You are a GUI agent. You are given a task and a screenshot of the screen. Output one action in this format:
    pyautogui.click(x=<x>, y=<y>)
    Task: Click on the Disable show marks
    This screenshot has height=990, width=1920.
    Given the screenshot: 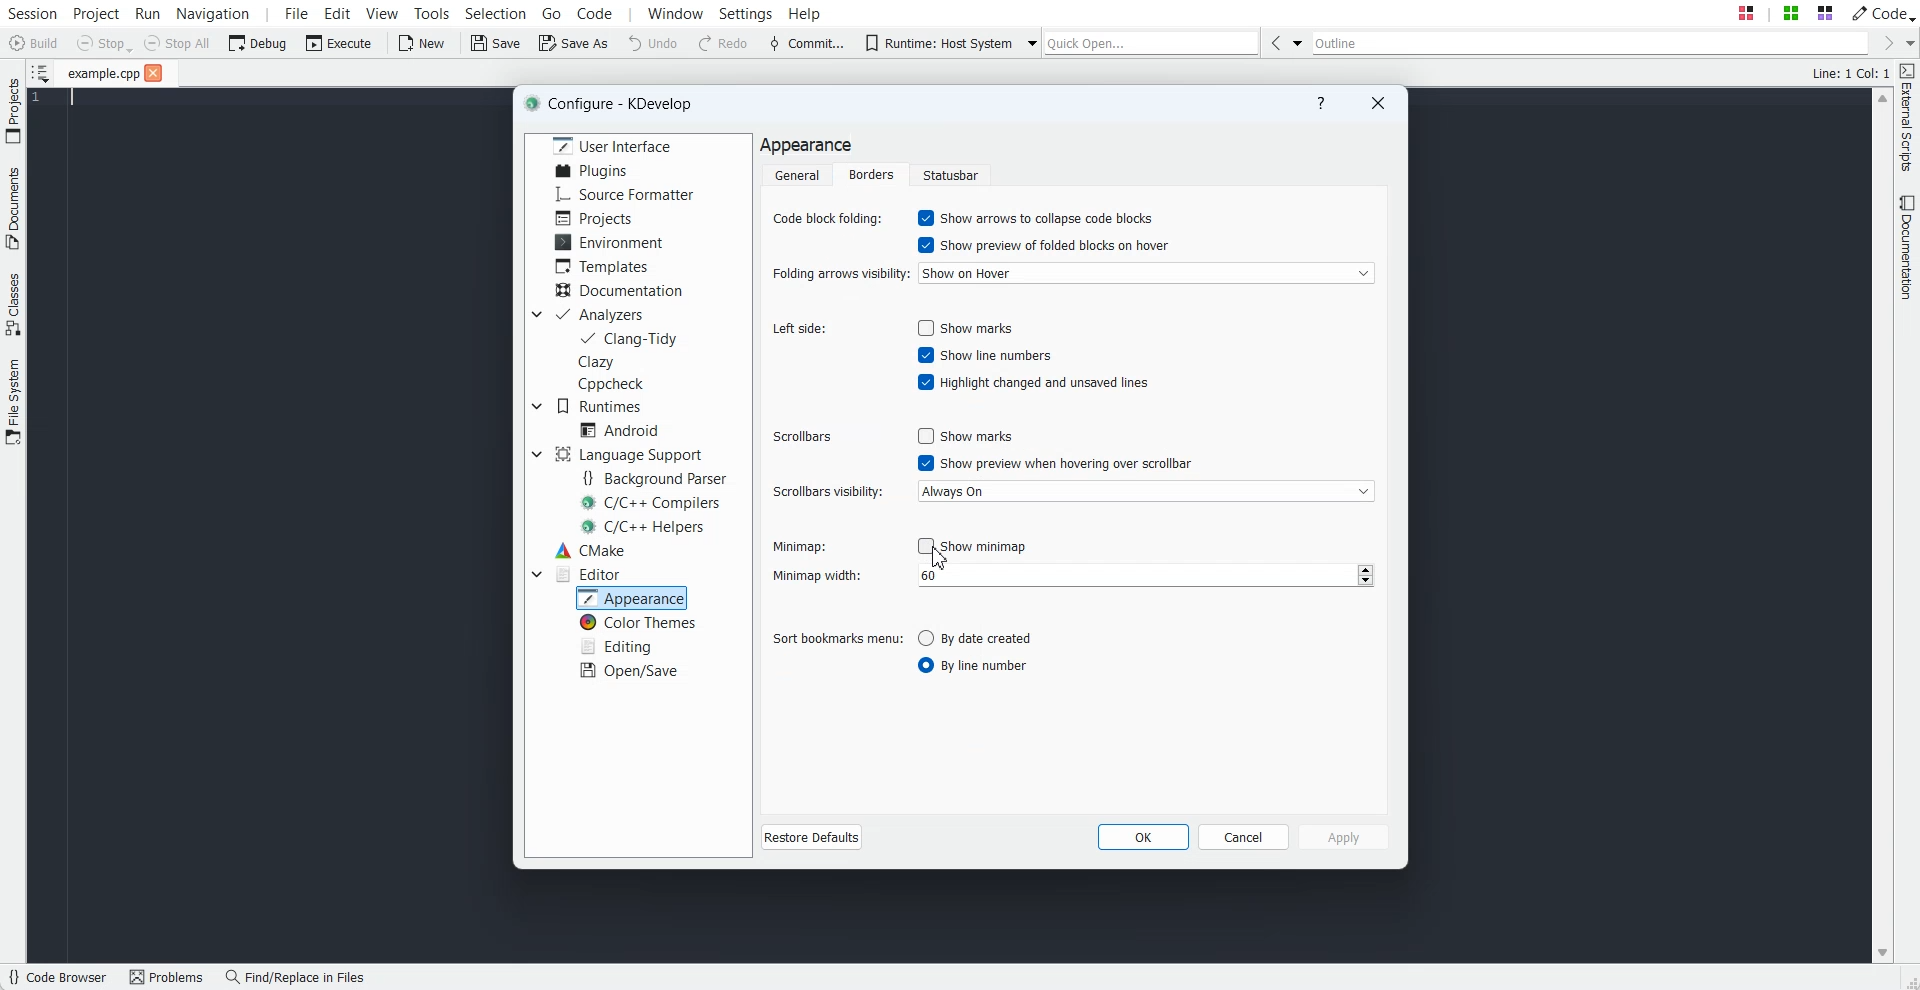 What is the action you would take?
    pyautogui.click(x=972, y=437)
    